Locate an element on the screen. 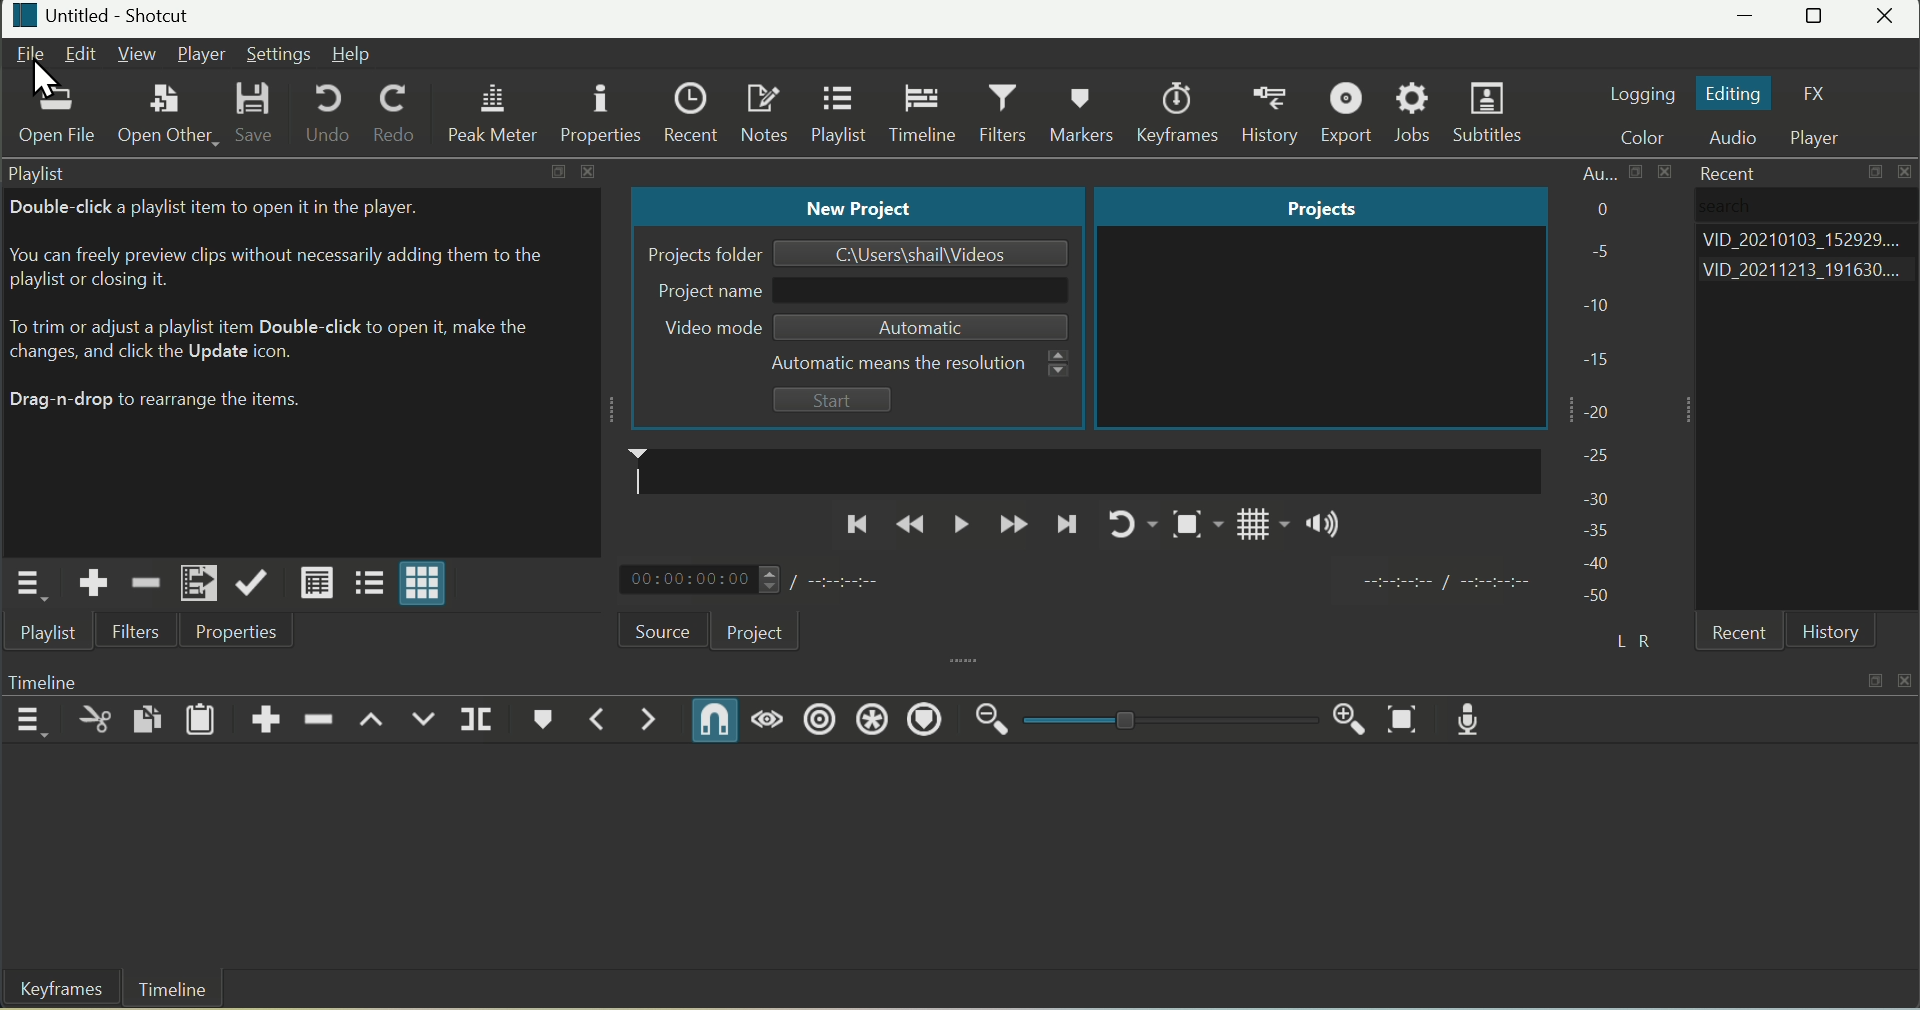 Image resolution: width=1920 pixels, height=1010 pixels. Next Markeer is located at coordinates (651, 720).